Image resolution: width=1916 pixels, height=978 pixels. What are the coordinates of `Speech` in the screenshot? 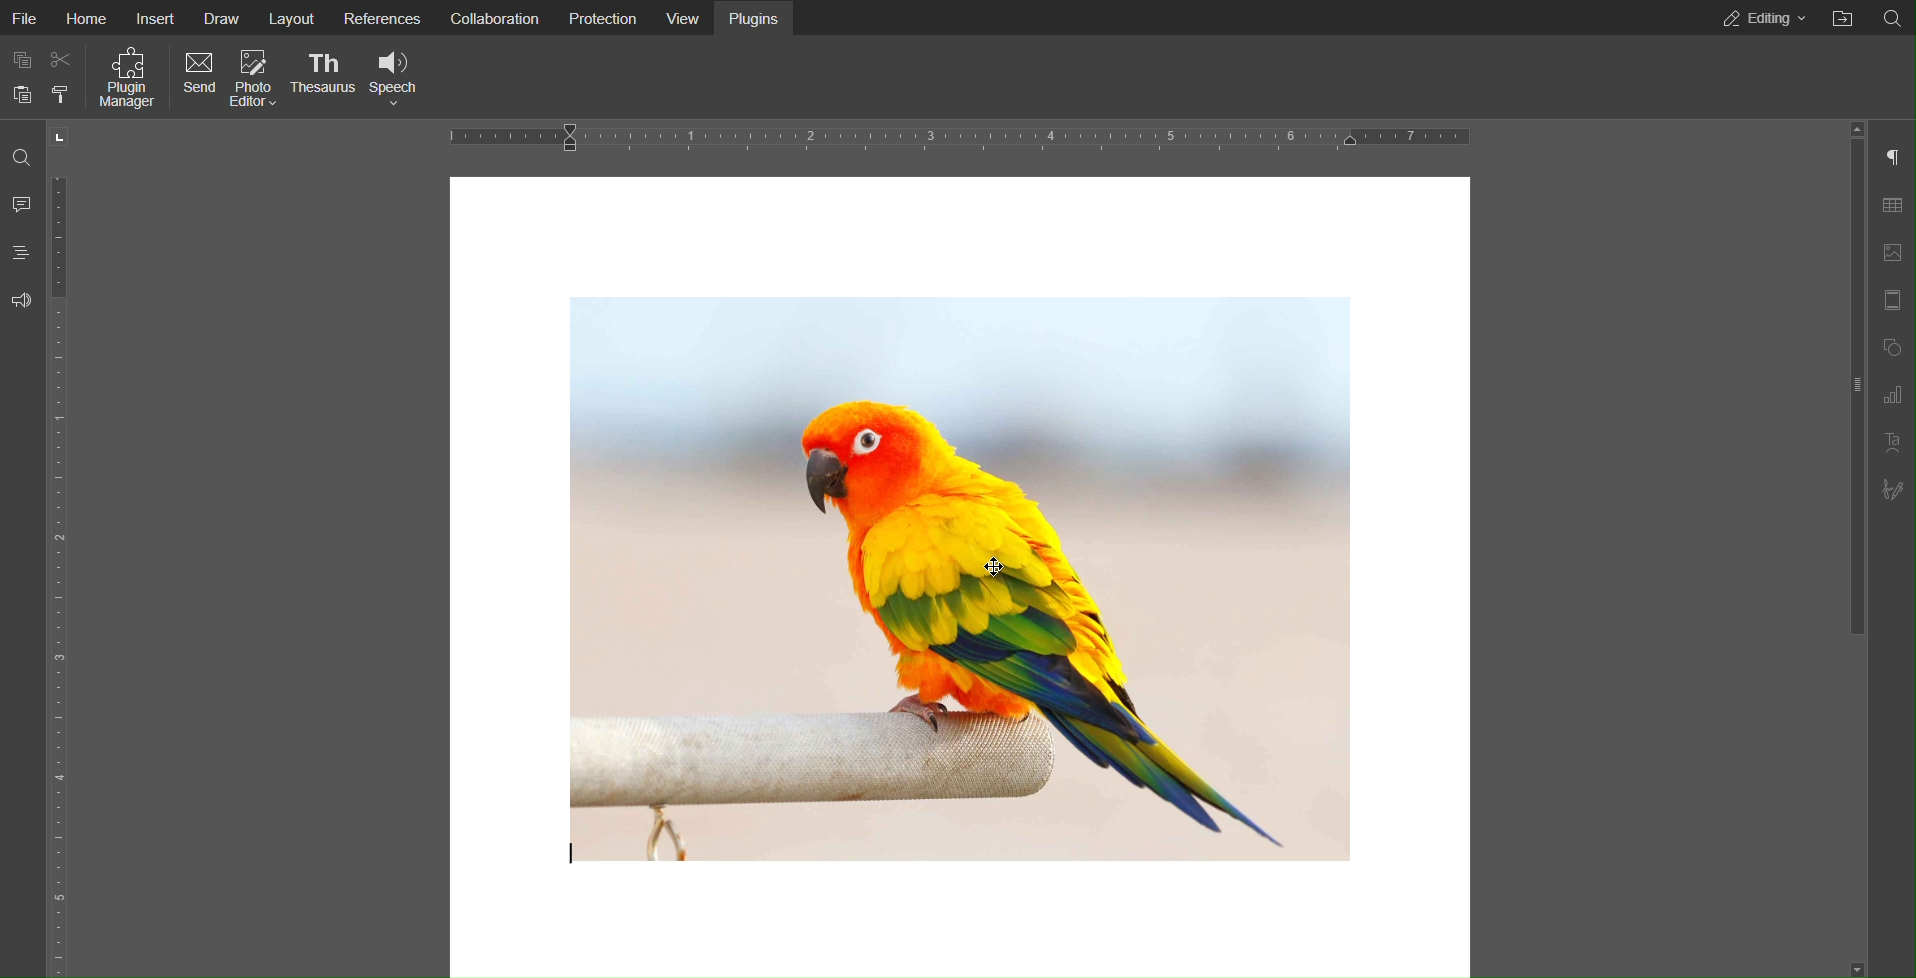 It's located at (400, 76).